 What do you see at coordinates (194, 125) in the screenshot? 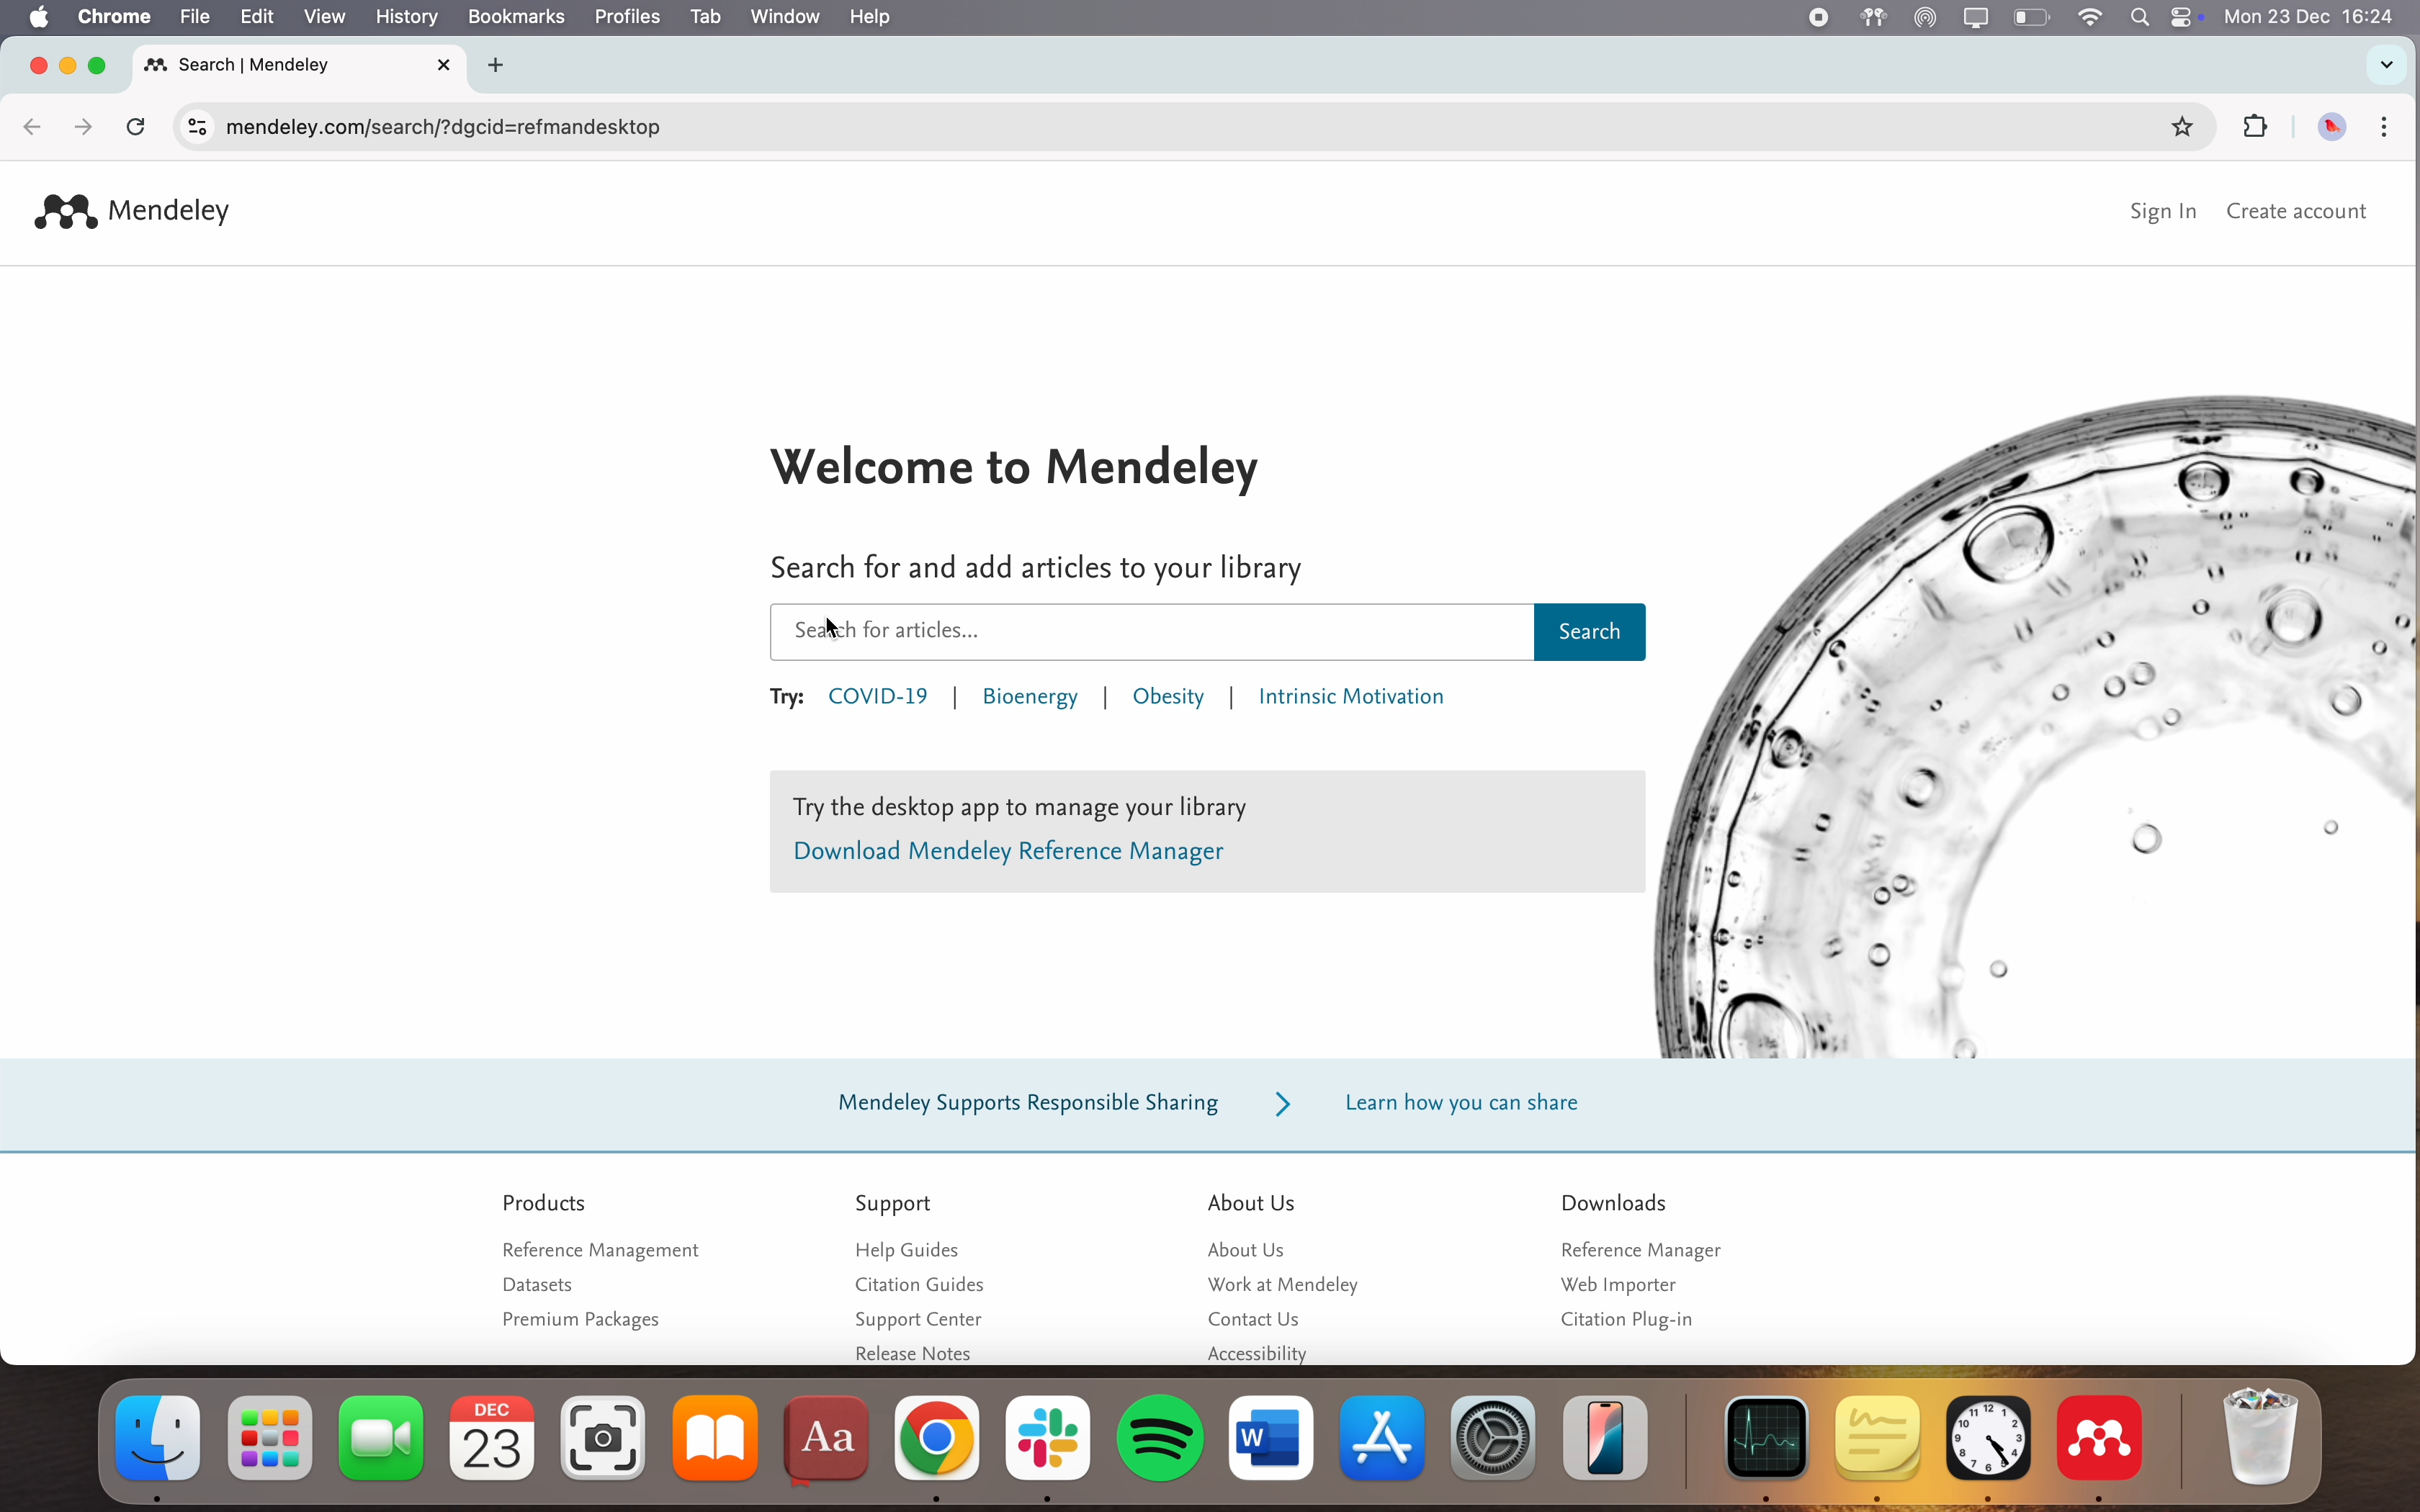
I see `controls` at bounding box center [194, 125].